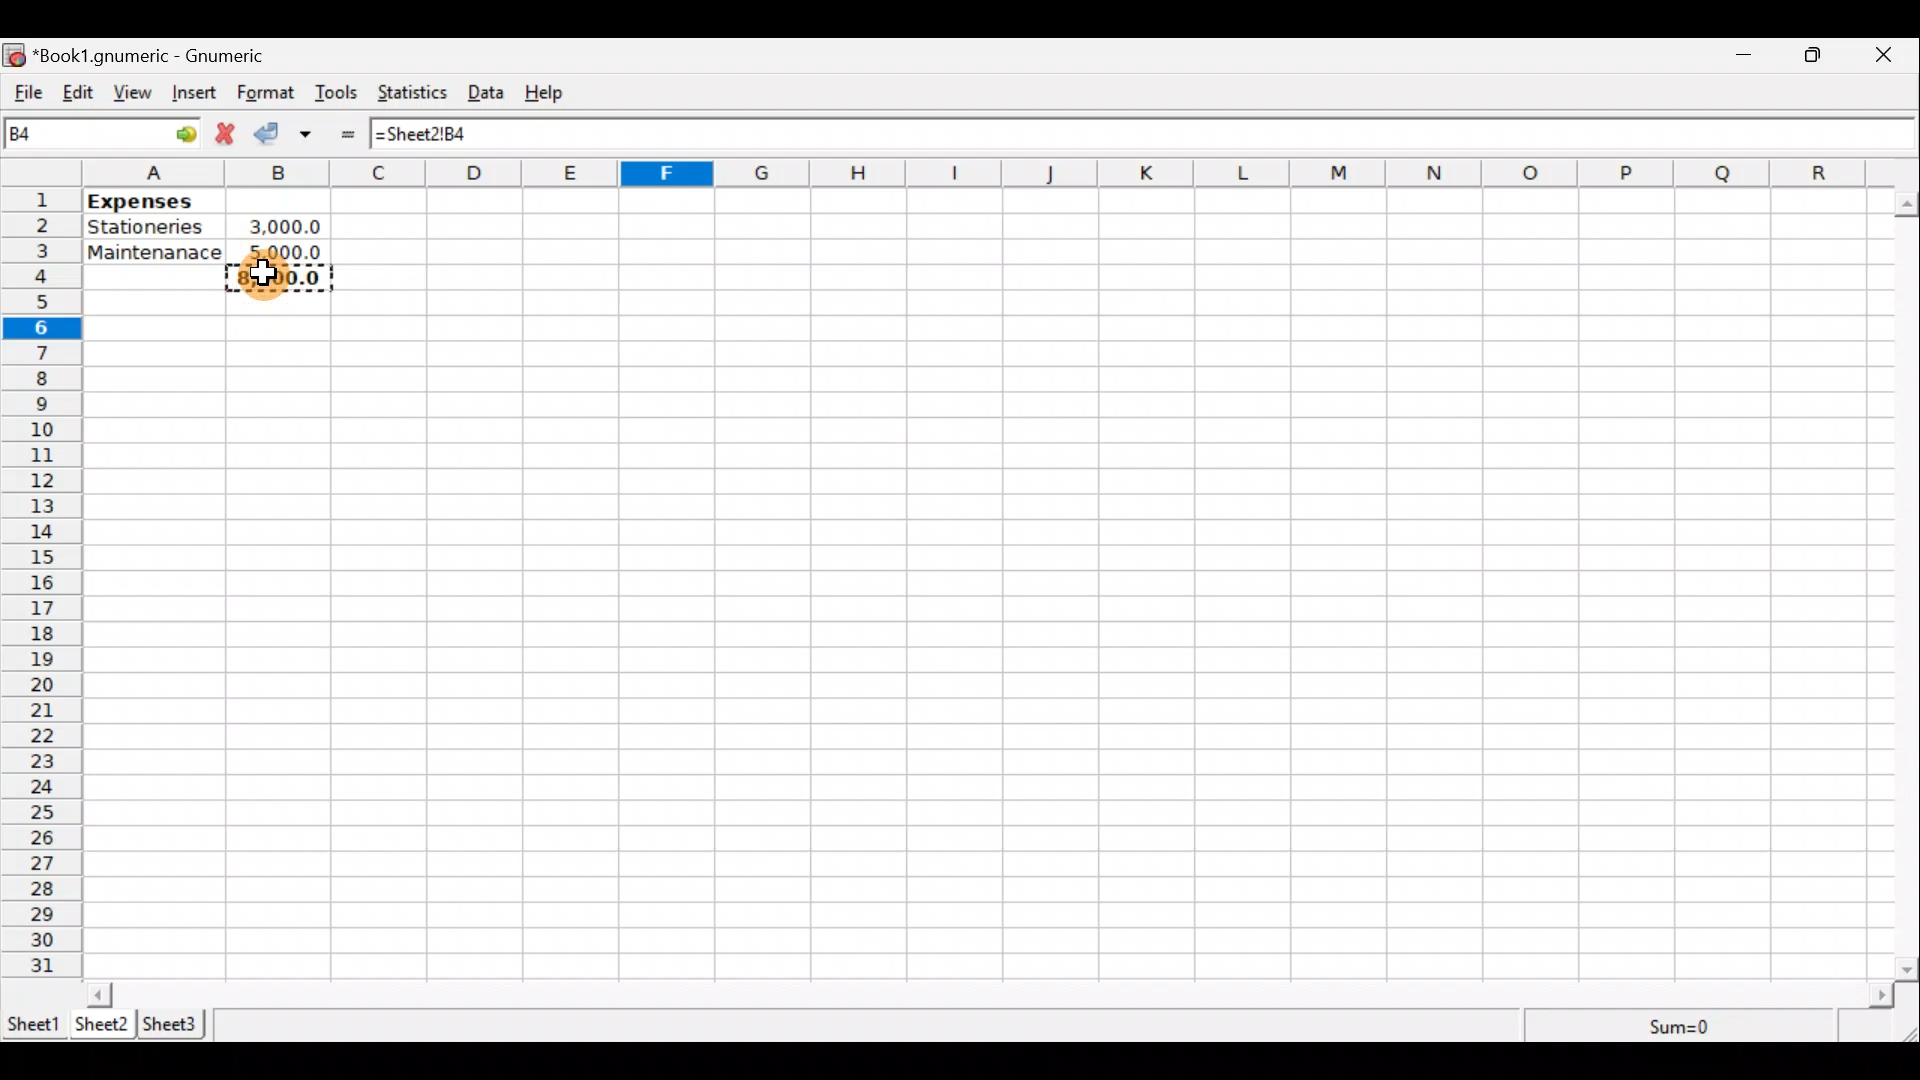 This screenshot has height=1080, width=1920. Describe the element at coordinates (1908, 205) in the screenshot. I see `scroll up` at that location.